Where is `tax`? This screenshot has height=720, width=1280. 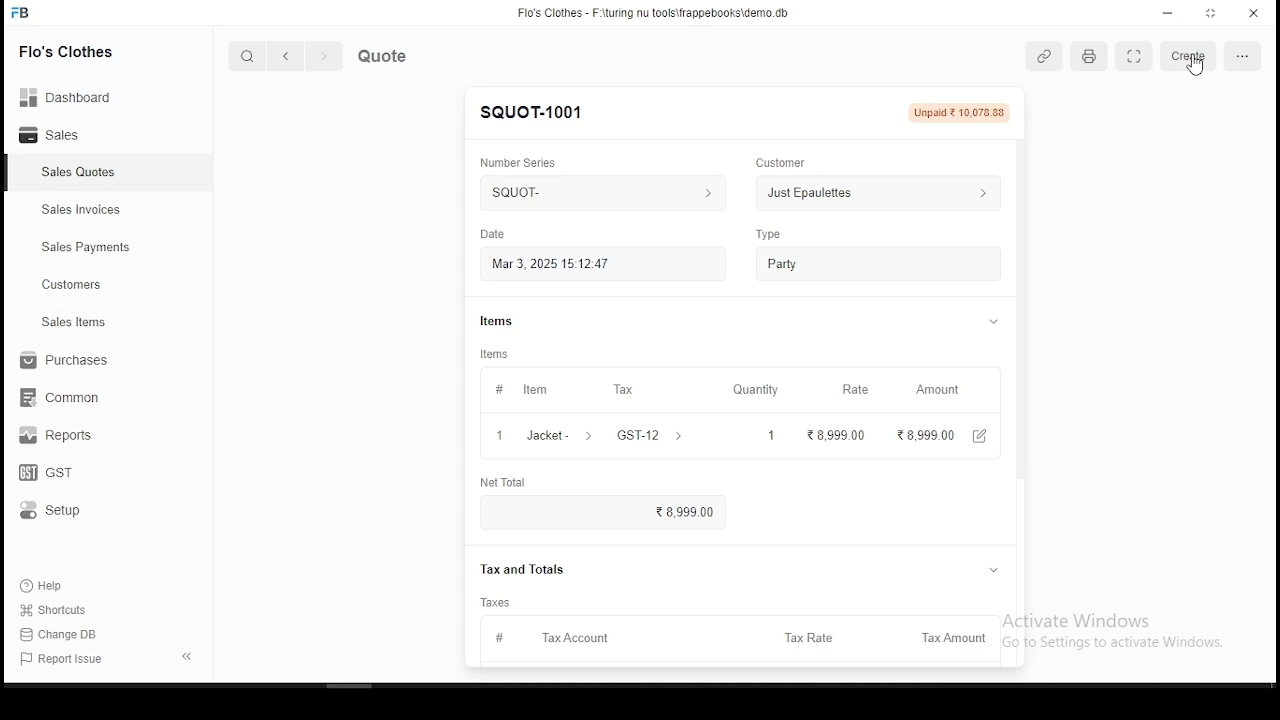 tax is located at coordinates (625, 388).